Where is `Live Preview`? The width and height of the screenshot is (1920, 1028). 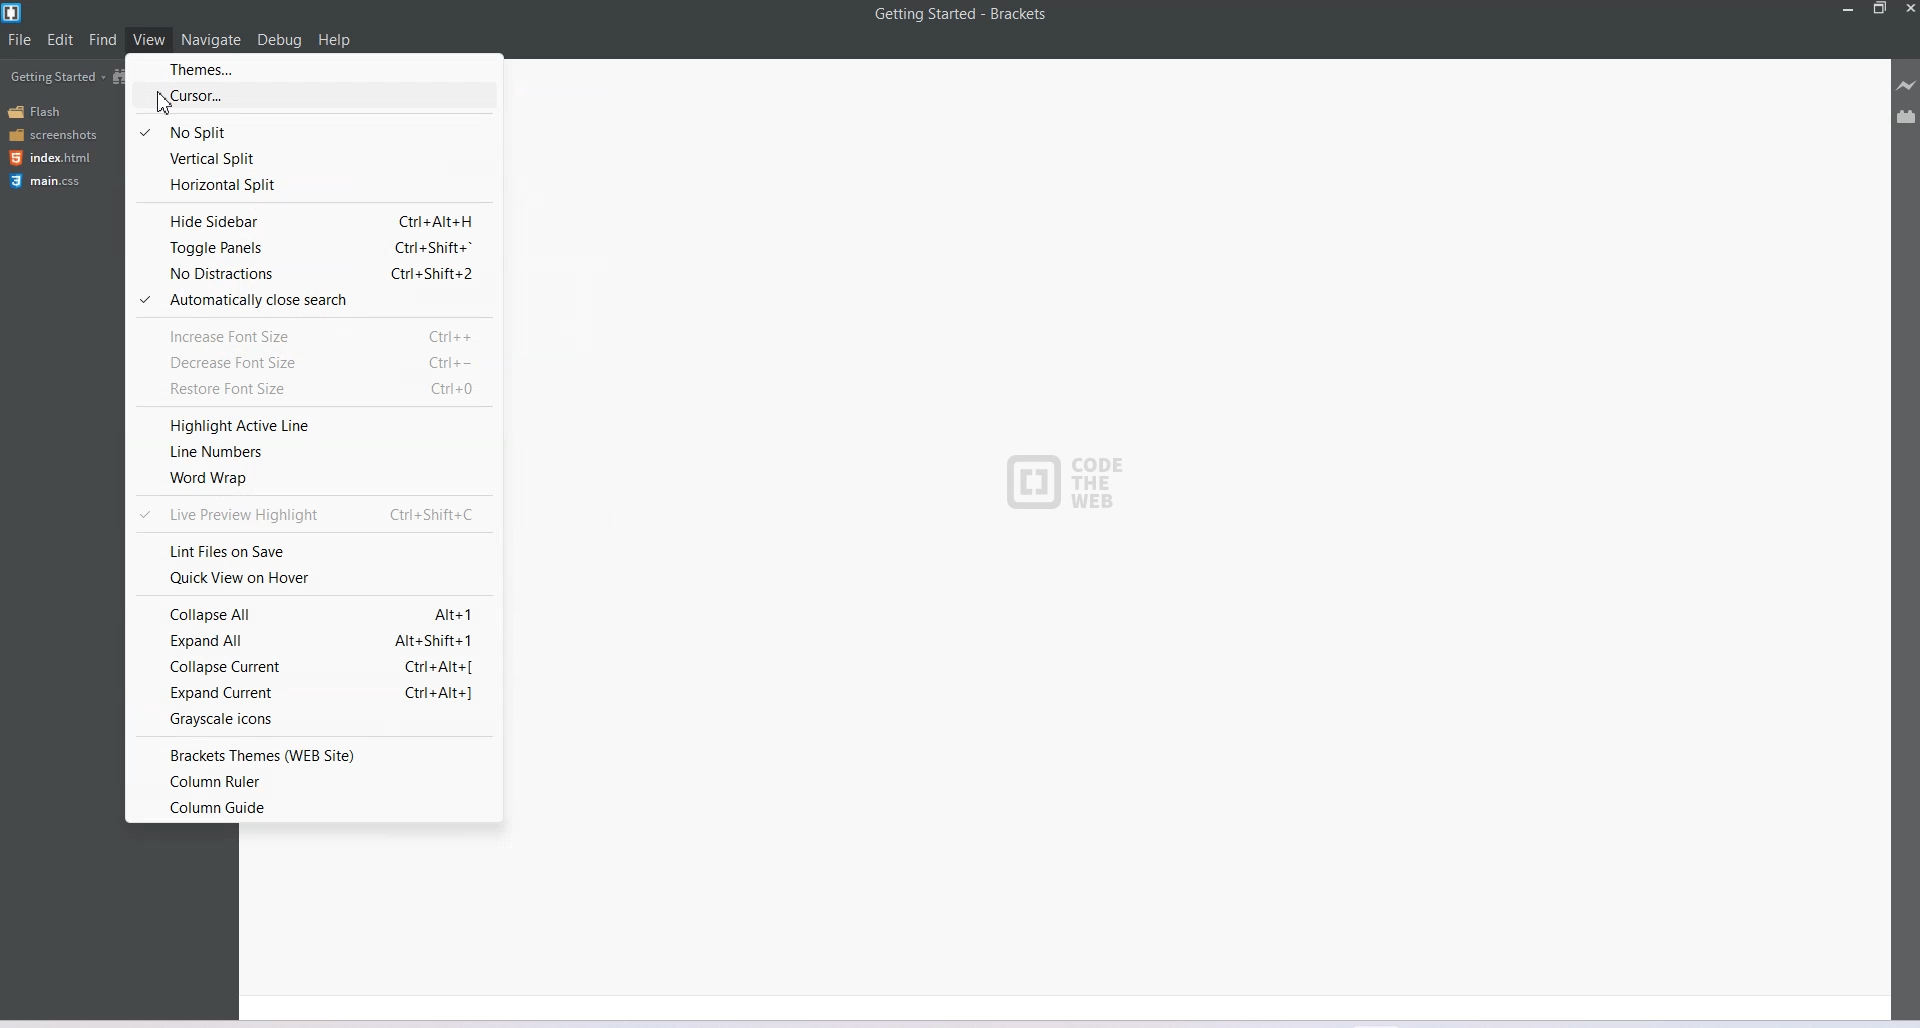
Live Preview is located at coordinates (1906, 85).